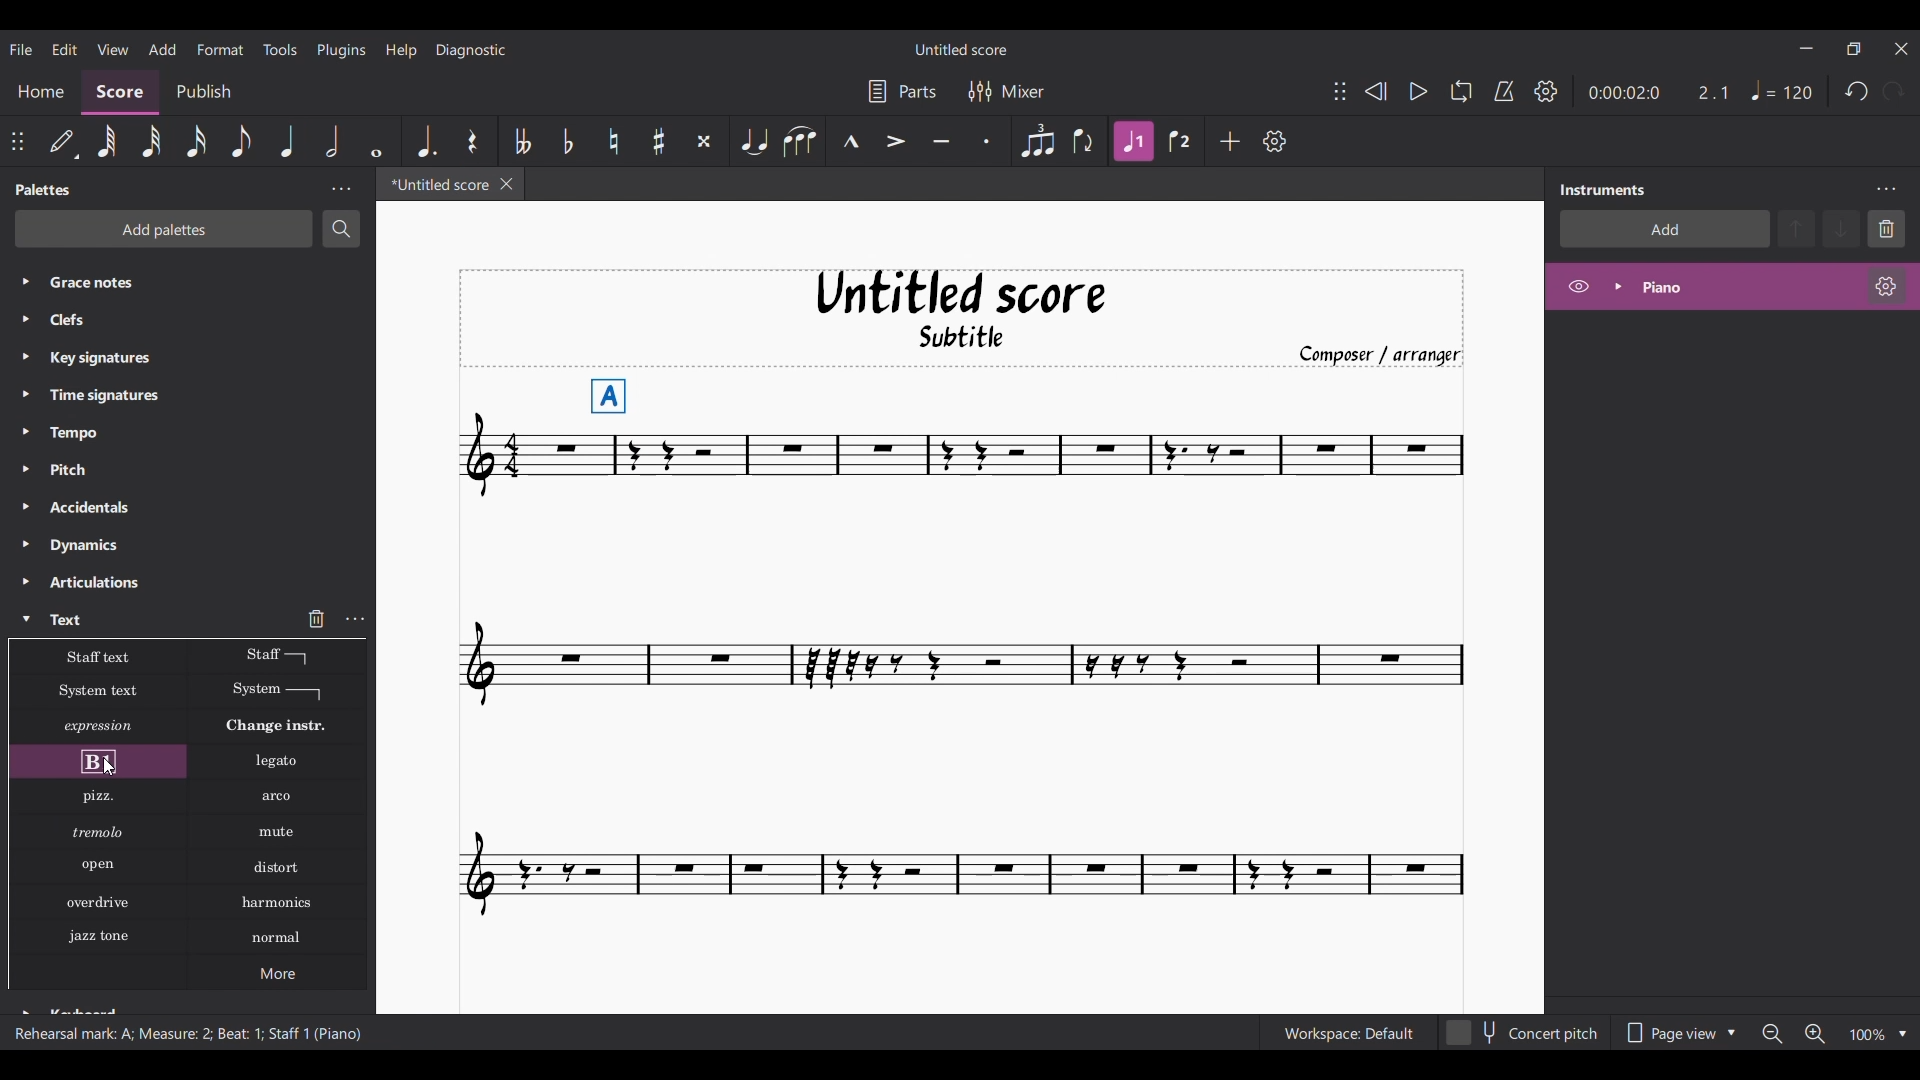 Image resolution: width=1920 pixels, height=1080 pixels. I want to click on Rewind, so click(1375, 90).